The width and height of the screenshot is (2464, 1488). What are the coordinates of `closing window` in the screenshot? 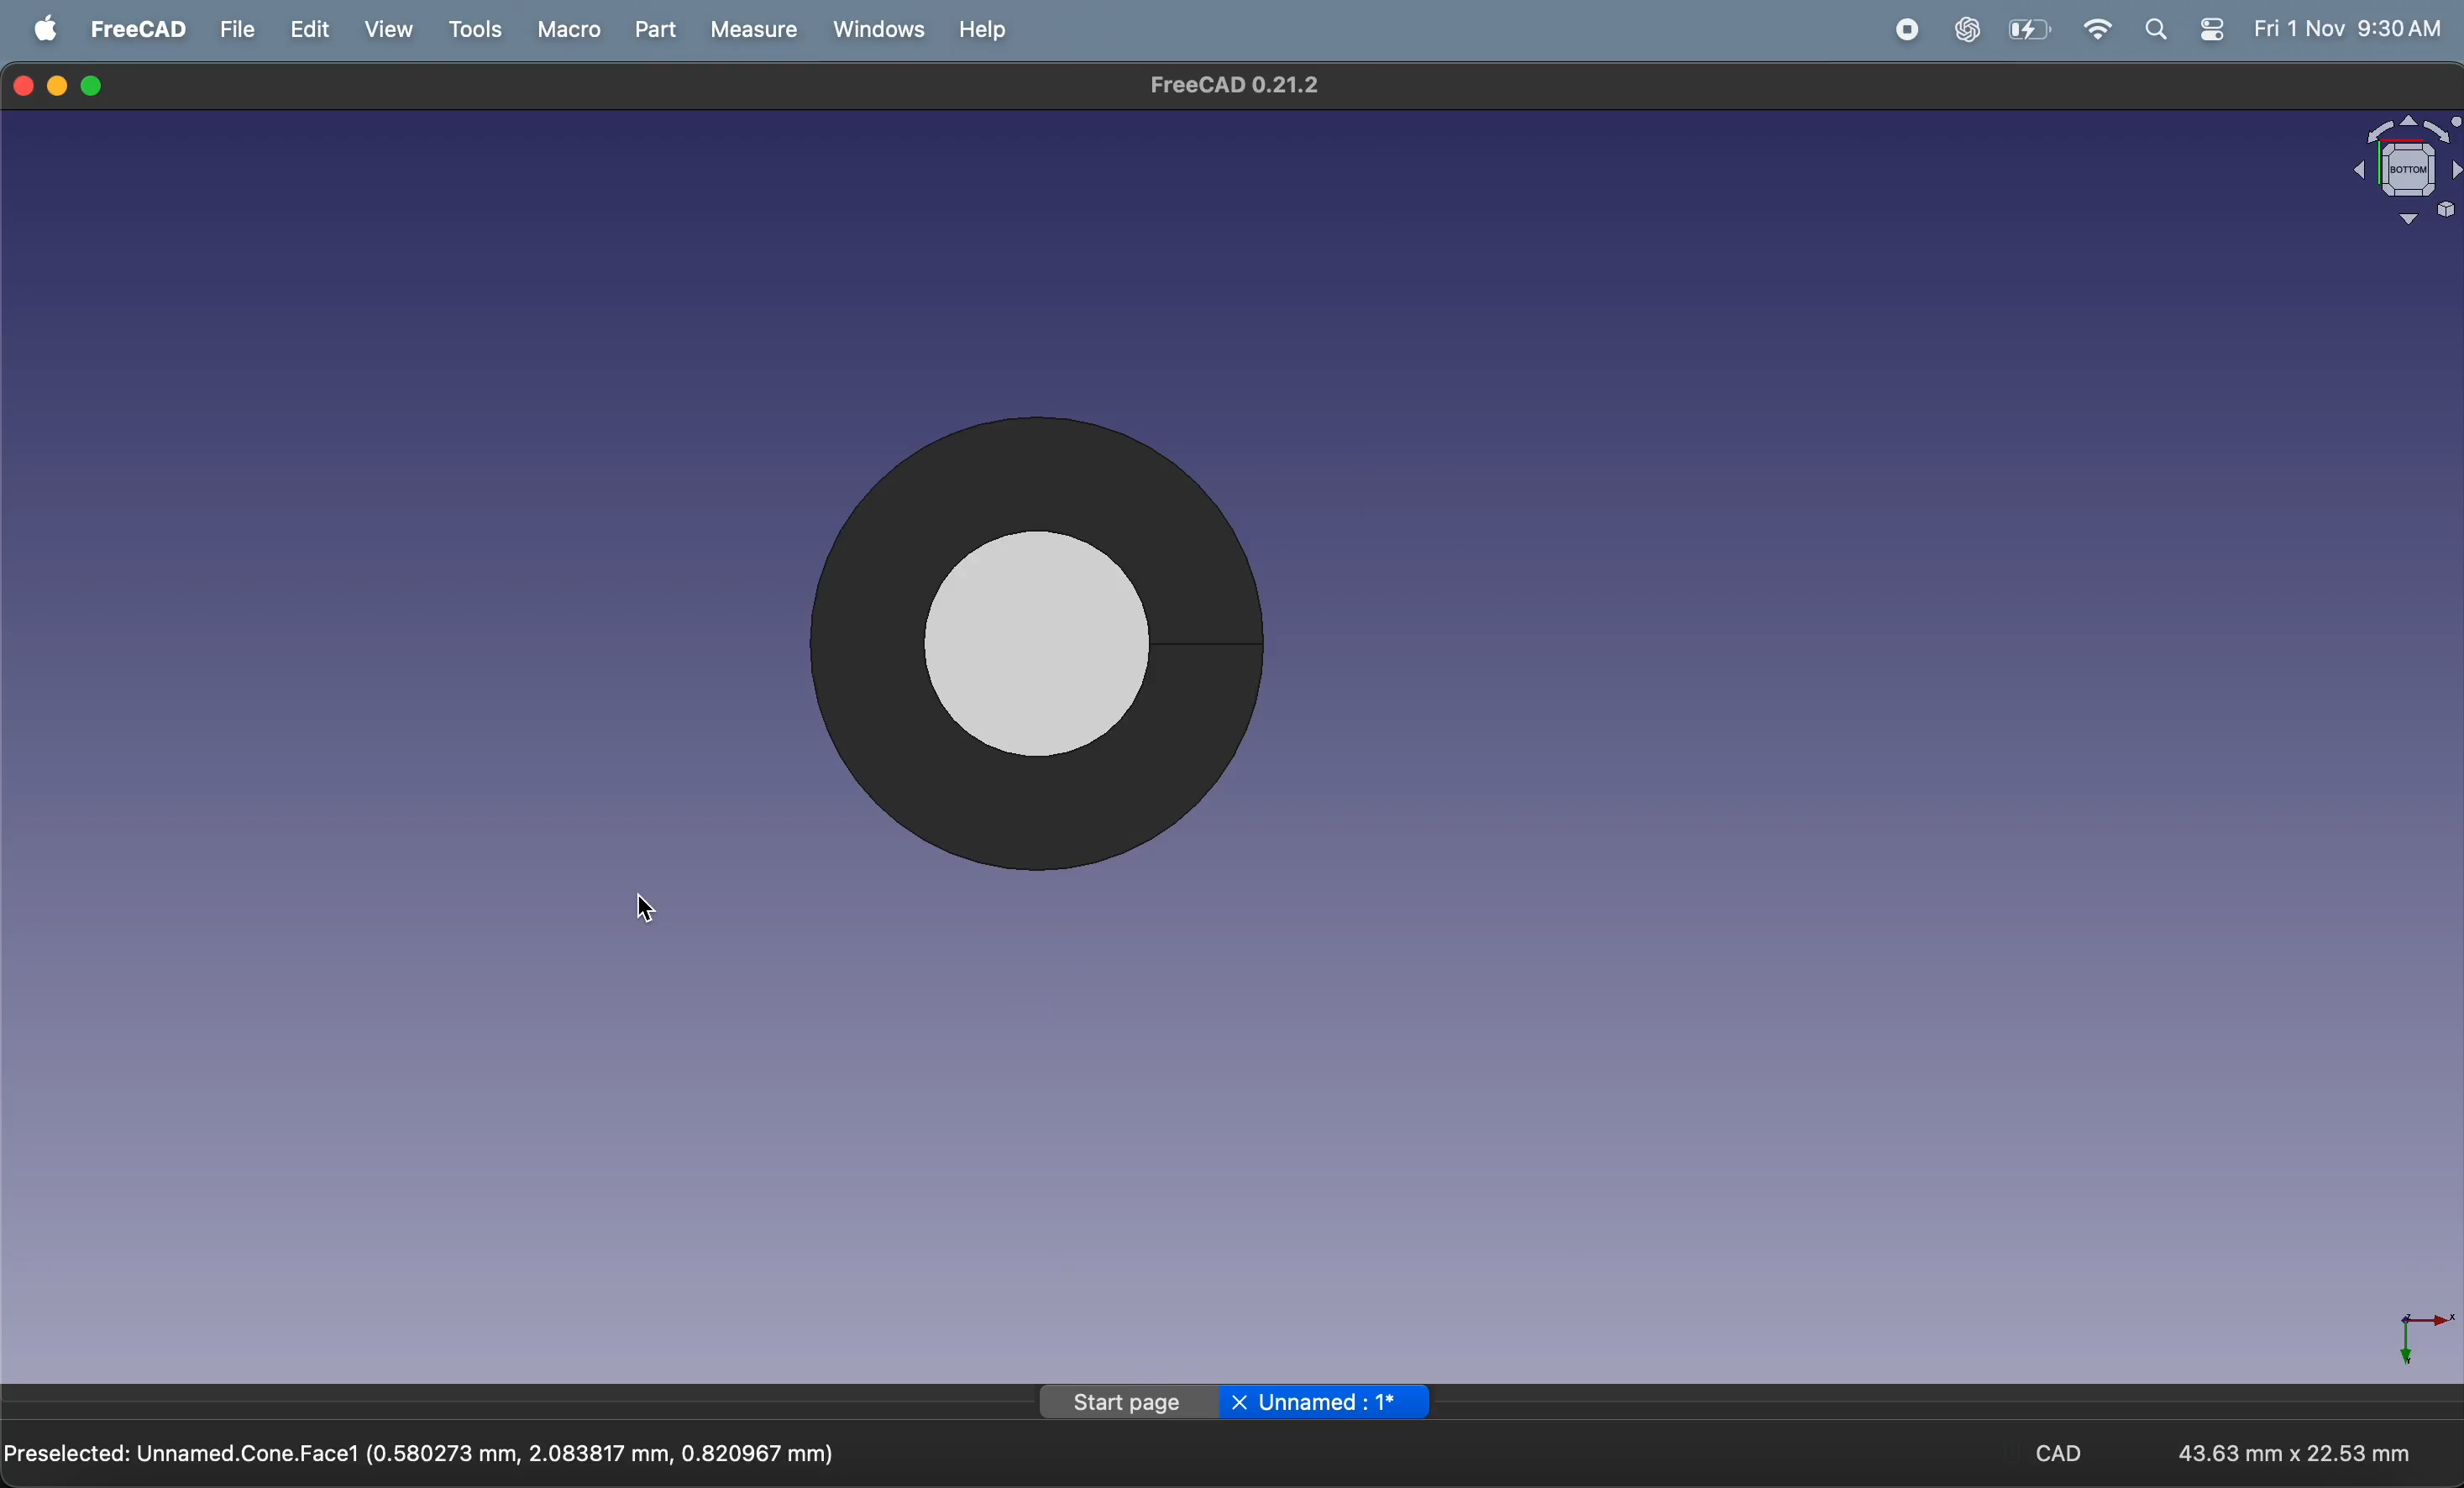 It's located at (24, 84).